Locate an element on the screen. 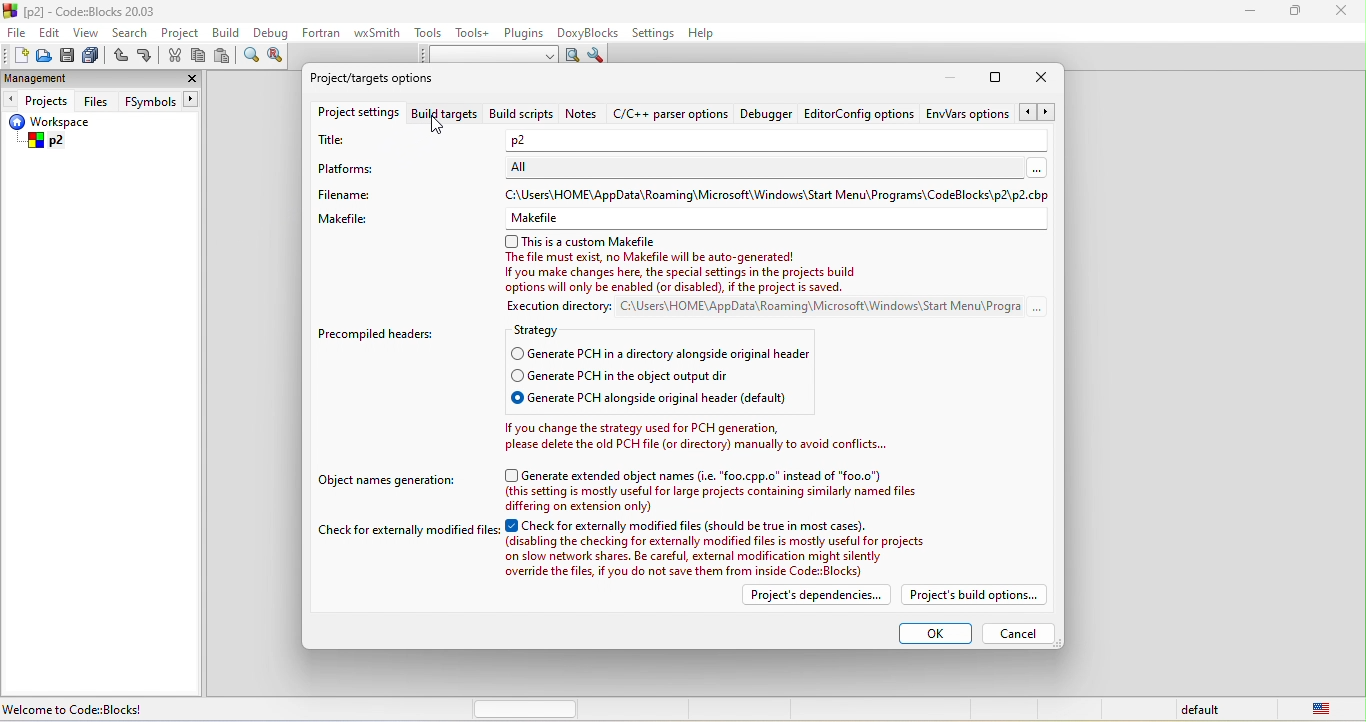 This screenshot has width=1366, height=722. redo is located at coordinates (146, 57).